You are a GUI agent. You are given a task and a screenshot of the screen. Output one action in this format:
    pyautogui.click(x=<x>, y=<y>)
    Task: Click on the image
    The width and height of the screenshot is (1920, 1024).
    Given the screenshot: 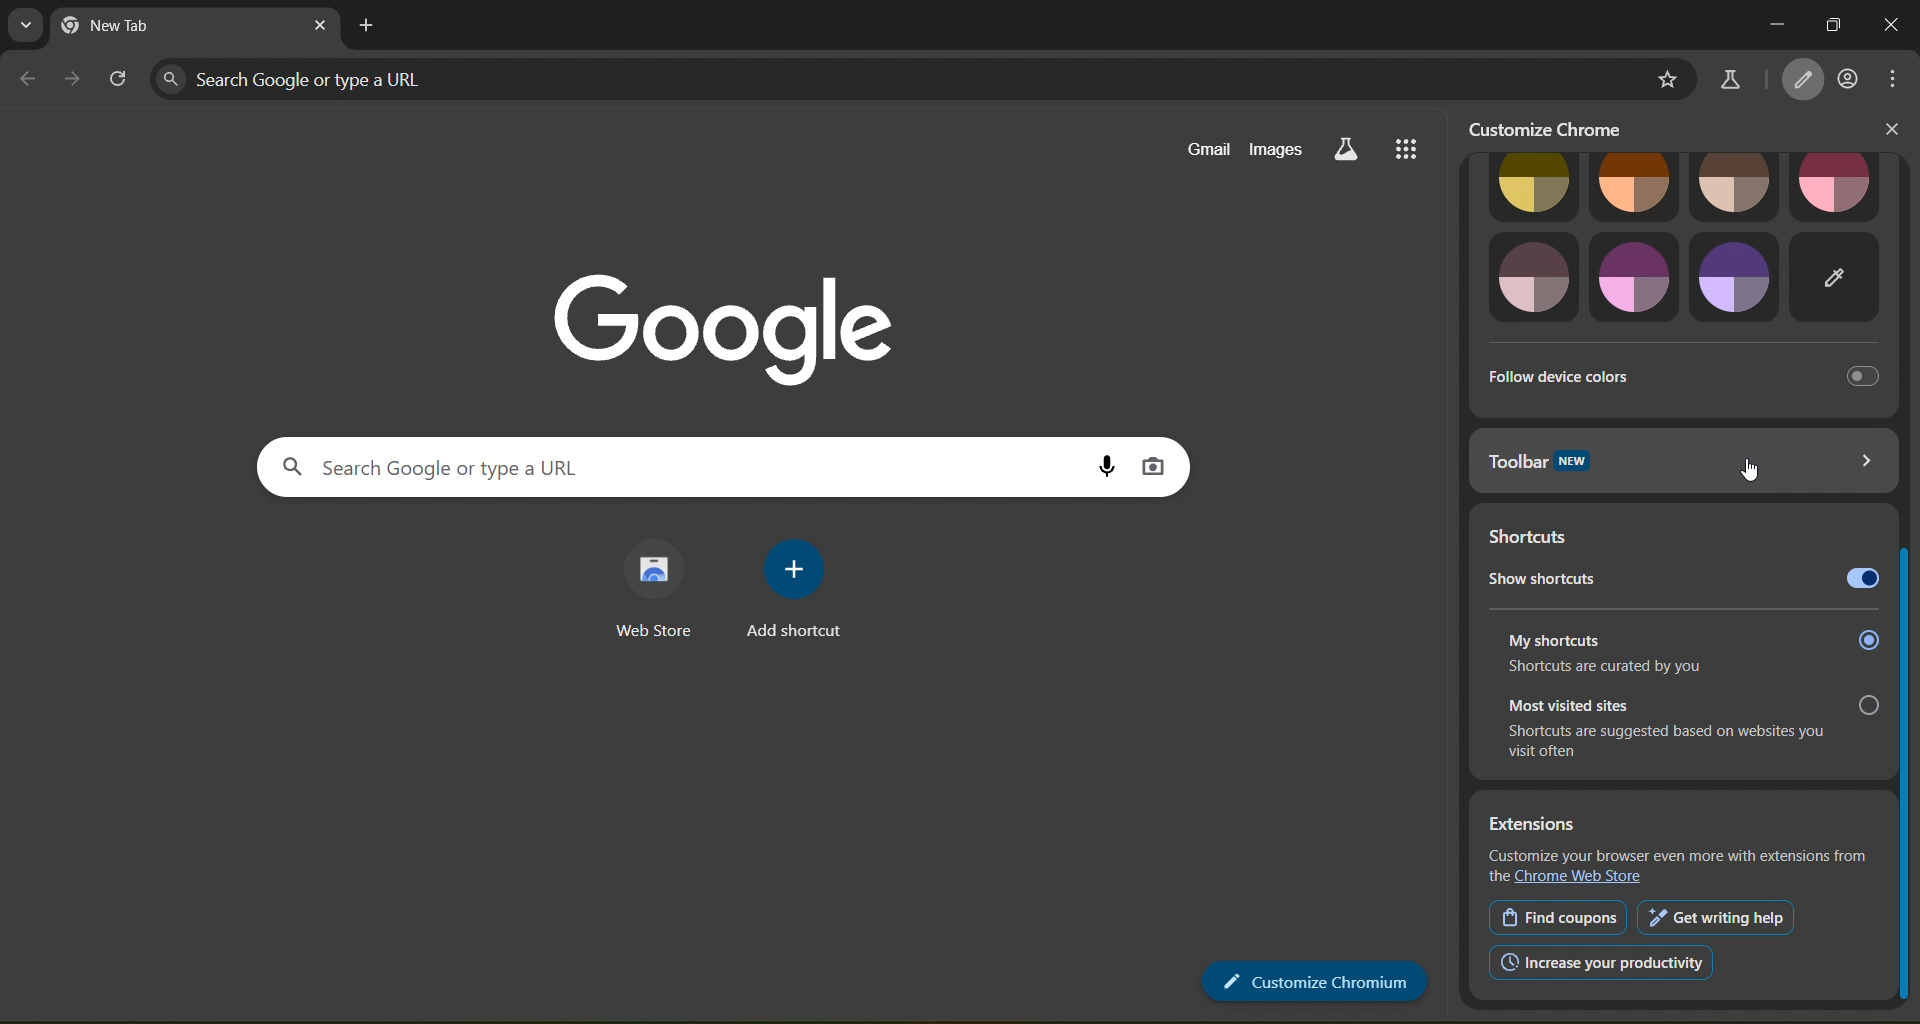 What is the action you would take?
    pyautogui.click(x=1635, y=279)
    